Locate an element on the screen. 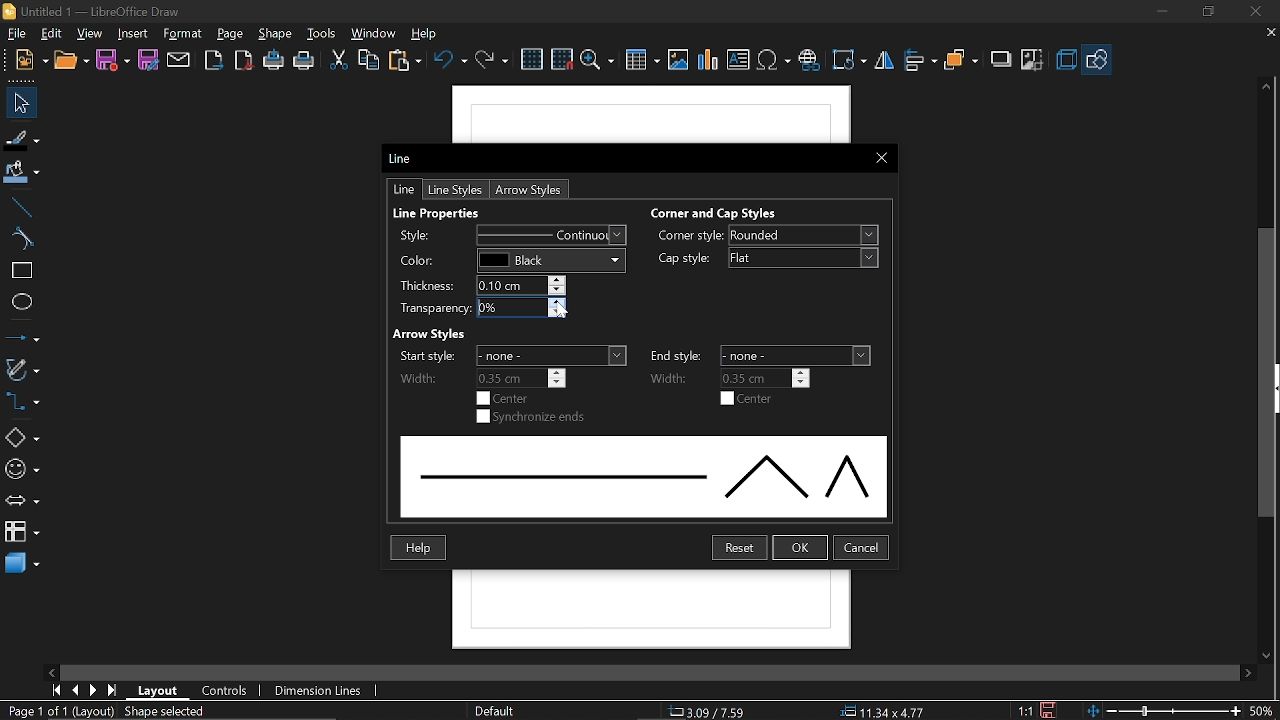 This screenshot has height=720, width=1280. (Layout) Shape selected is located at coordinates (142, 711).